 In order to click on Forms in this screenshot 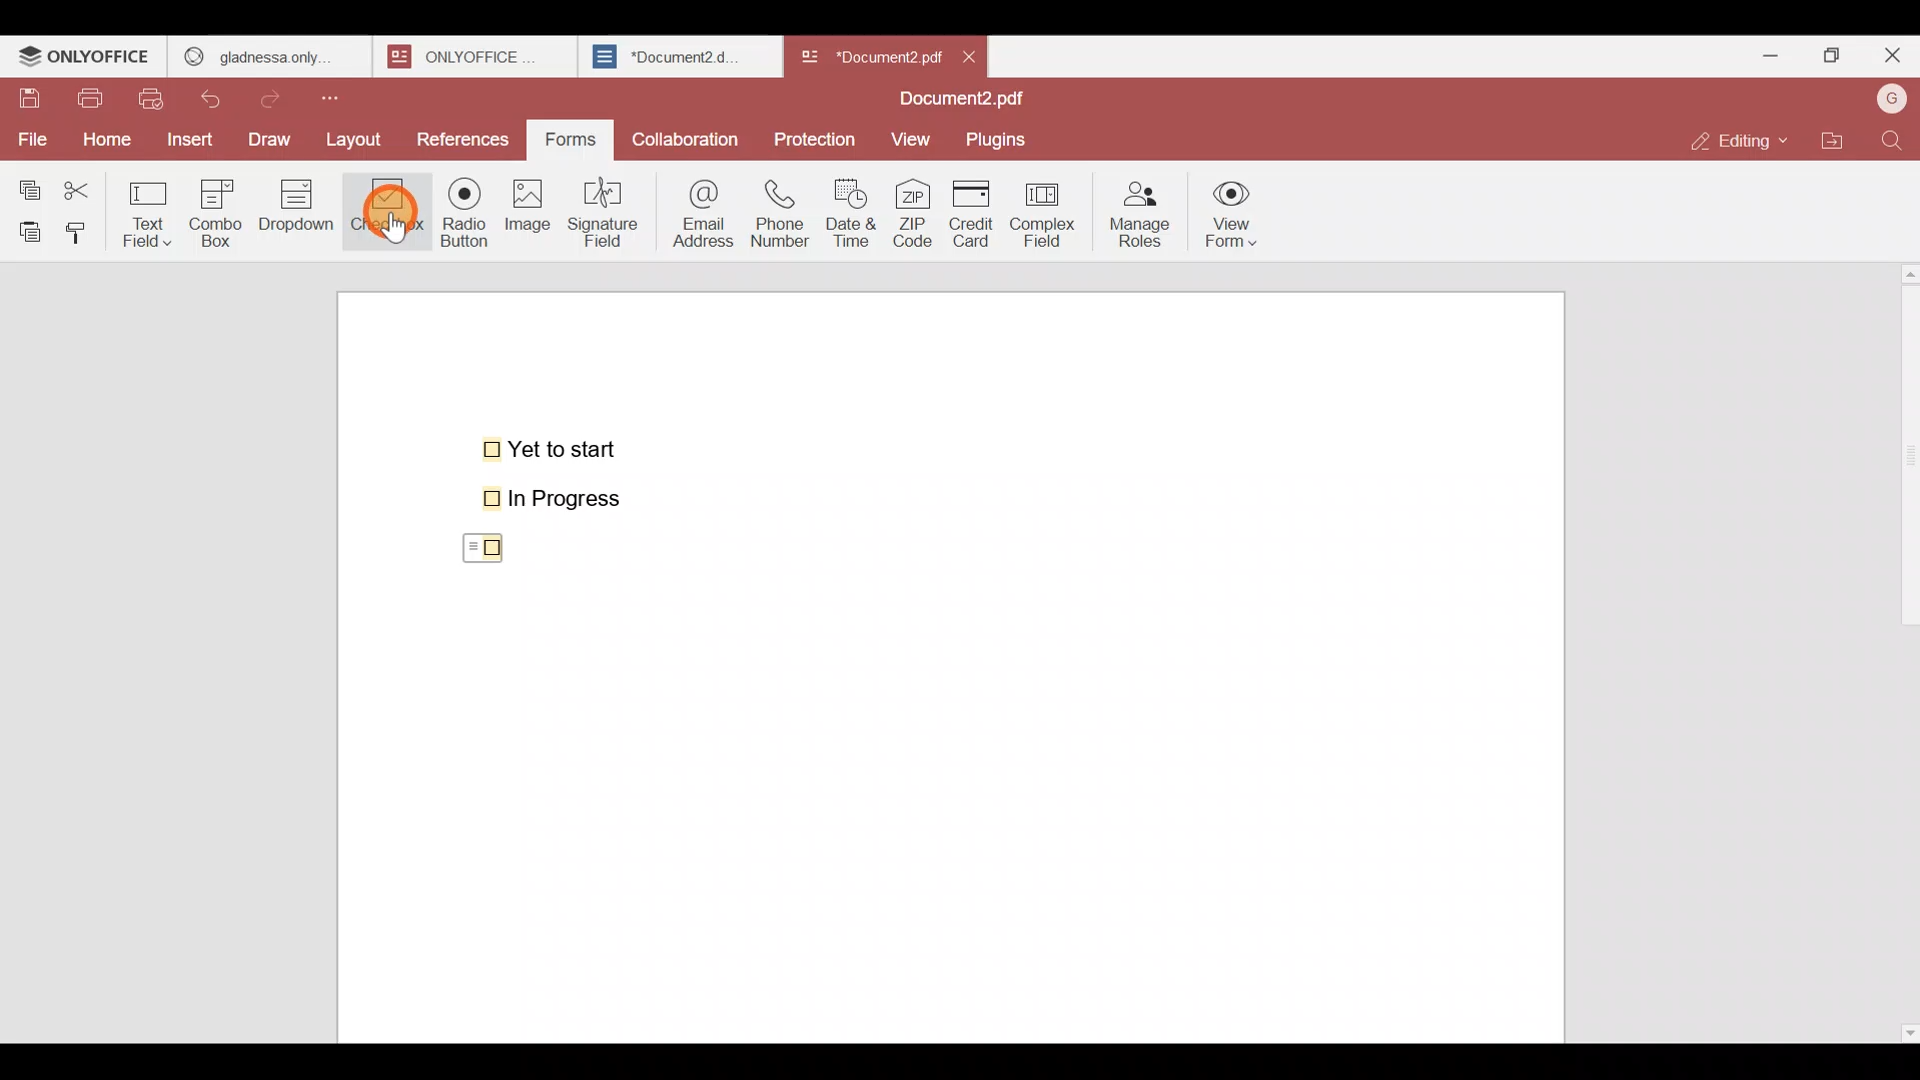, I will do `click(572, 137)`.